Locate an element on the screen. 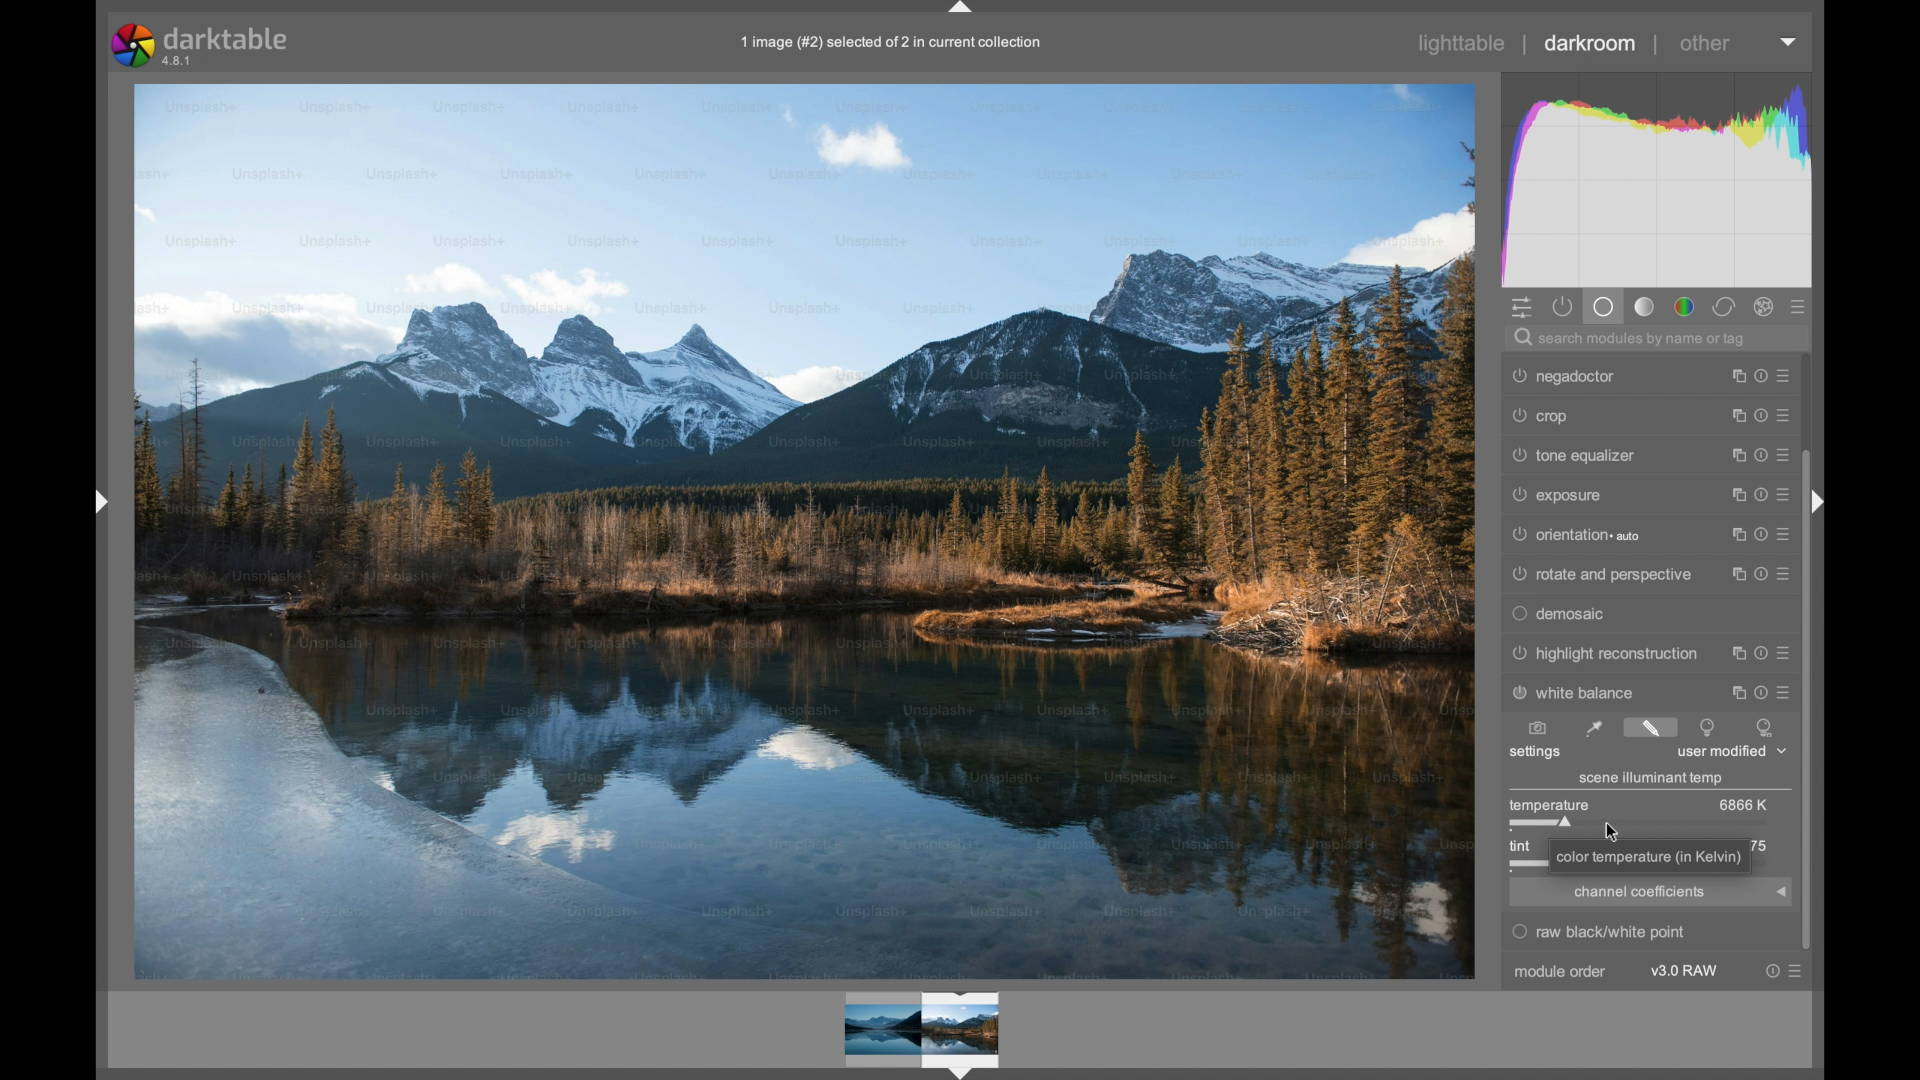 Image resolution: width=1920 pixels, height=1080 pixels. instance is located at coordinates (1735, 491).